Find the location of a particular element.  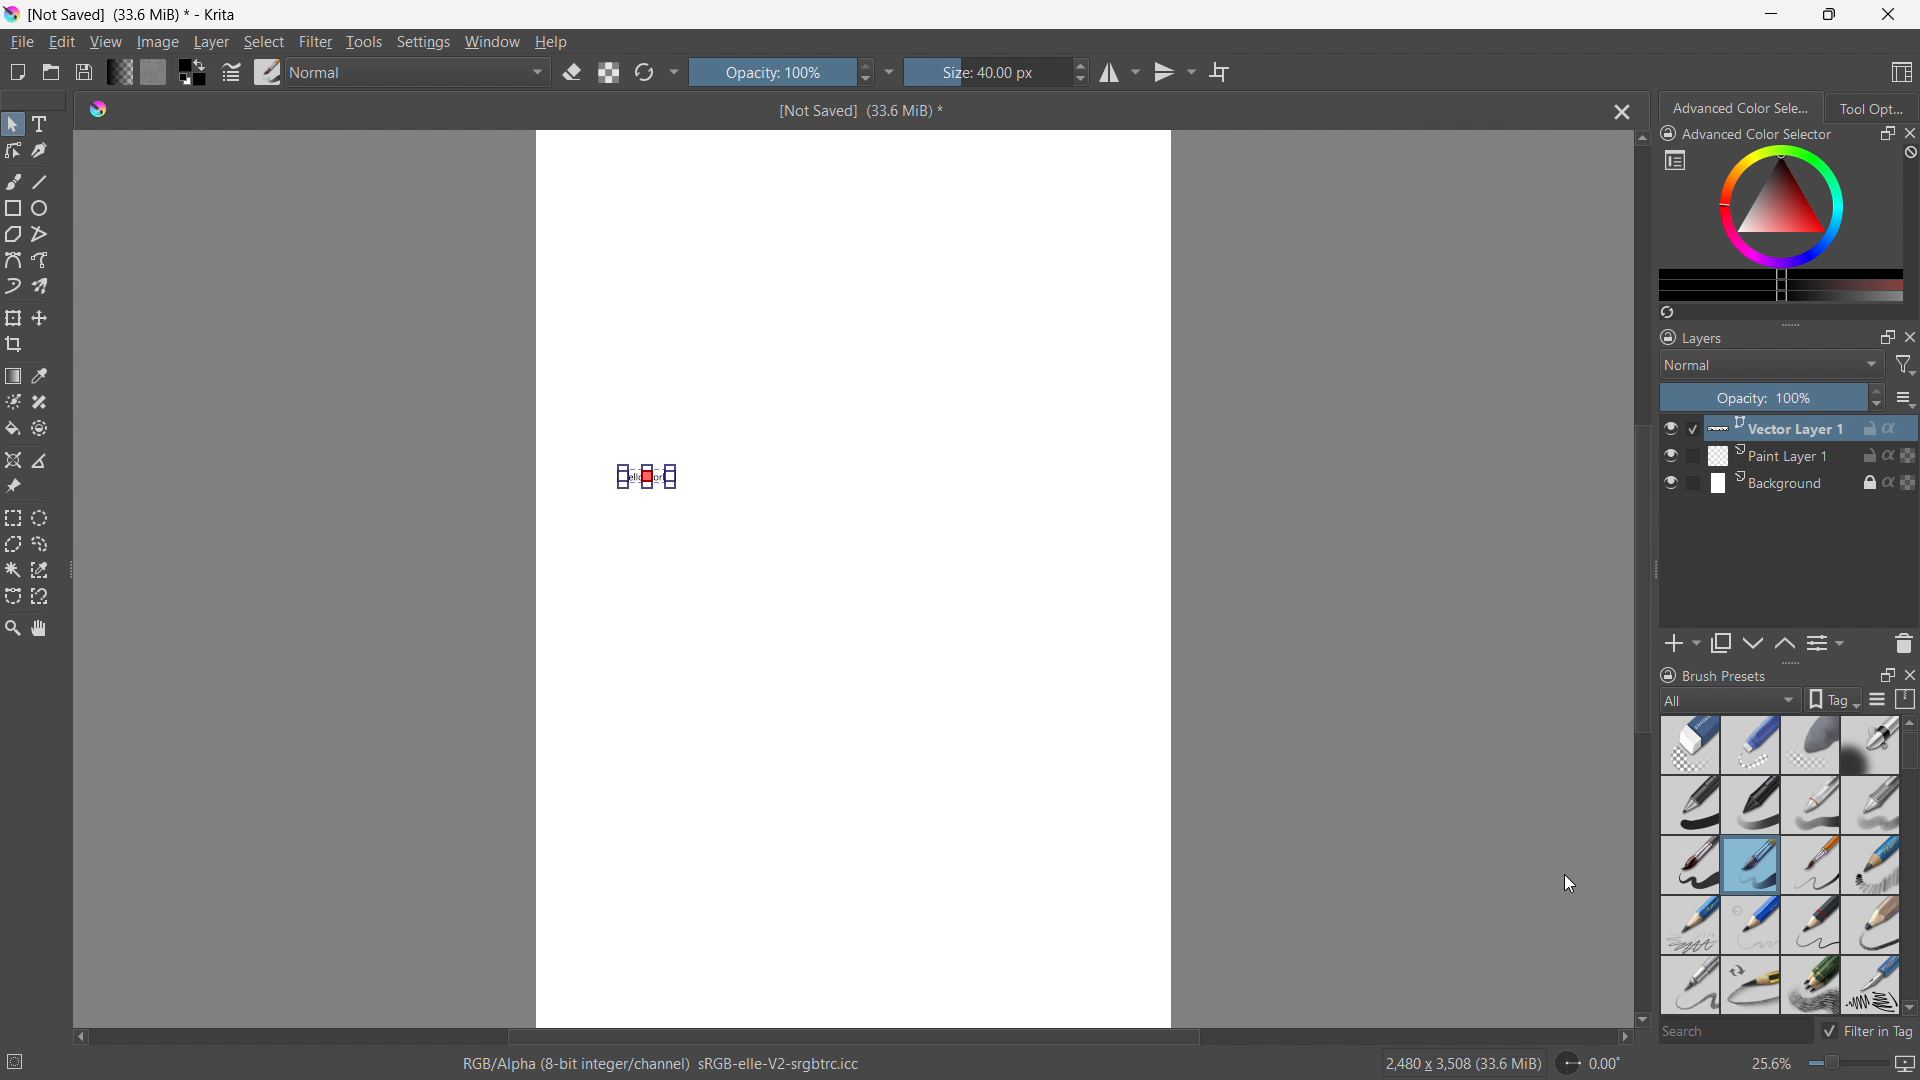

freehand path tool is located at coordinates (40, 260).